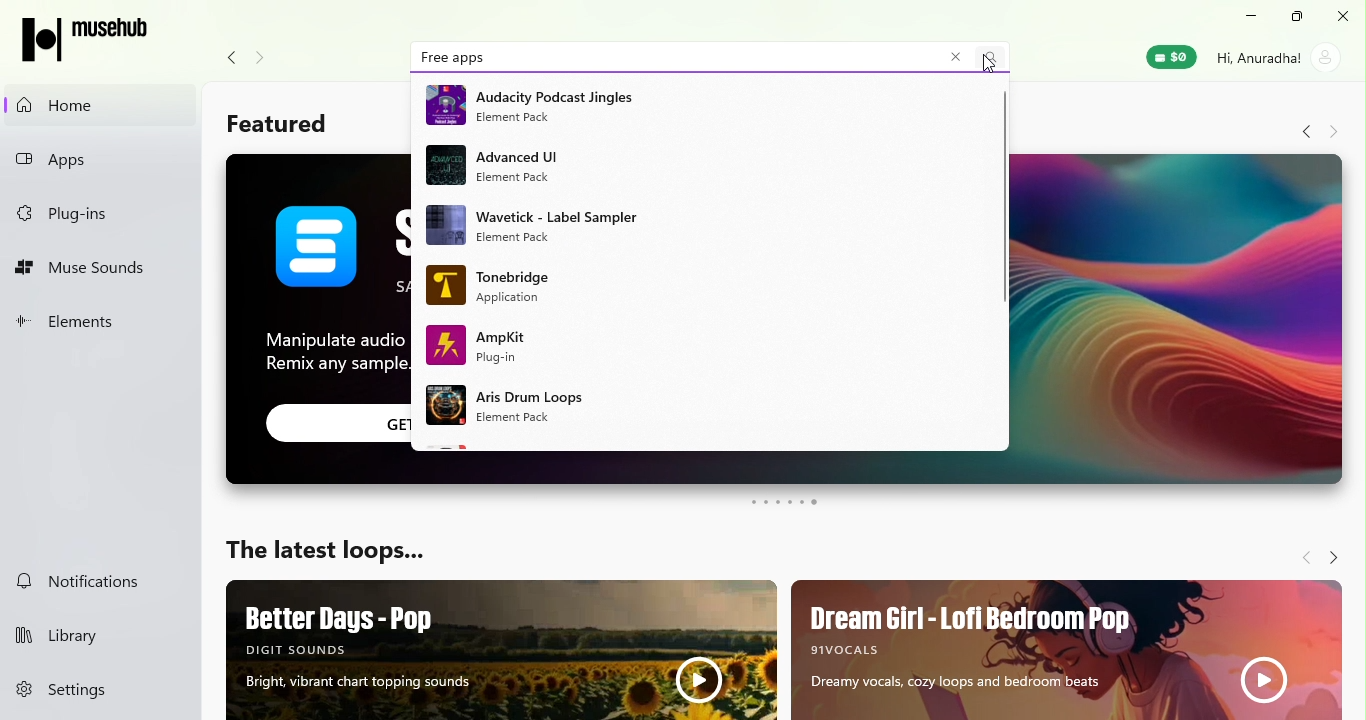 This screenshot has height=720, width=1366. What do you see at coordinates (92, 209) in the screenshot?
I see `Plug-ins` at bounding box center [92, 209].